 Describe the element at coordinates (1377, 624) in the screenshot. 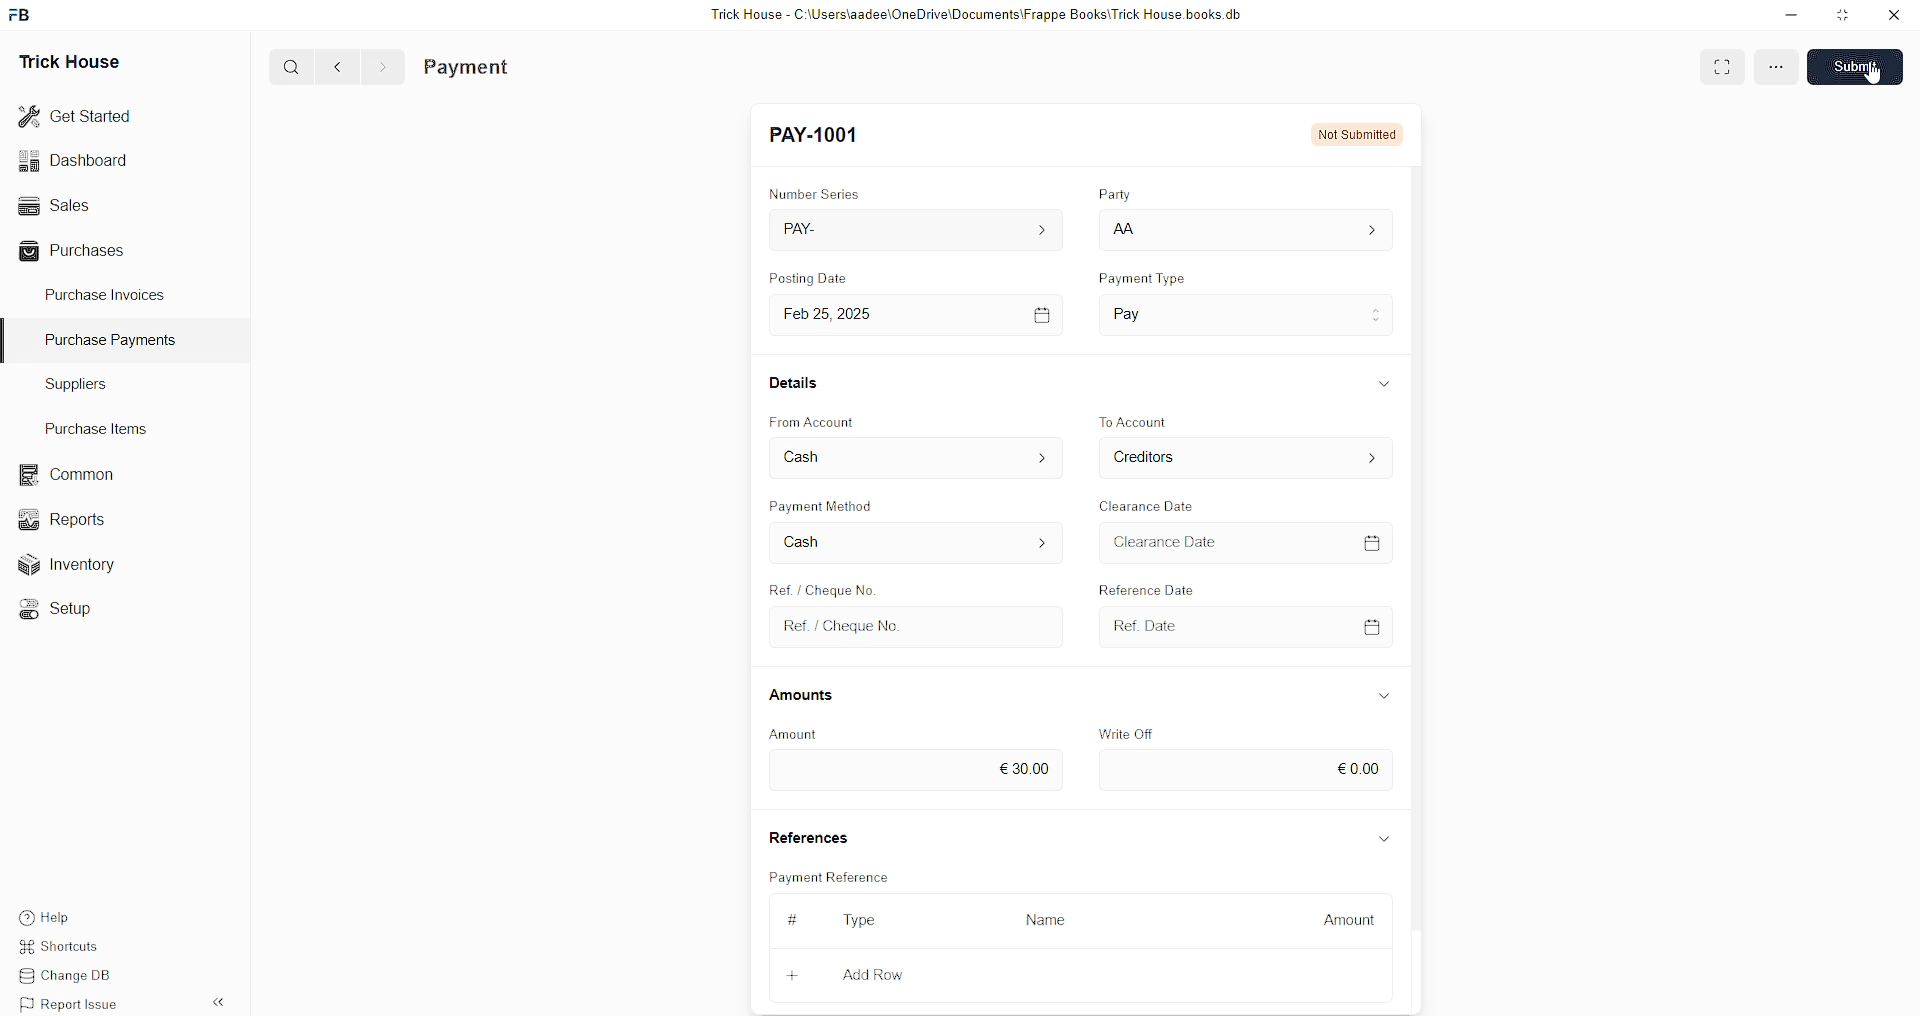

I see `calendar` at that location.